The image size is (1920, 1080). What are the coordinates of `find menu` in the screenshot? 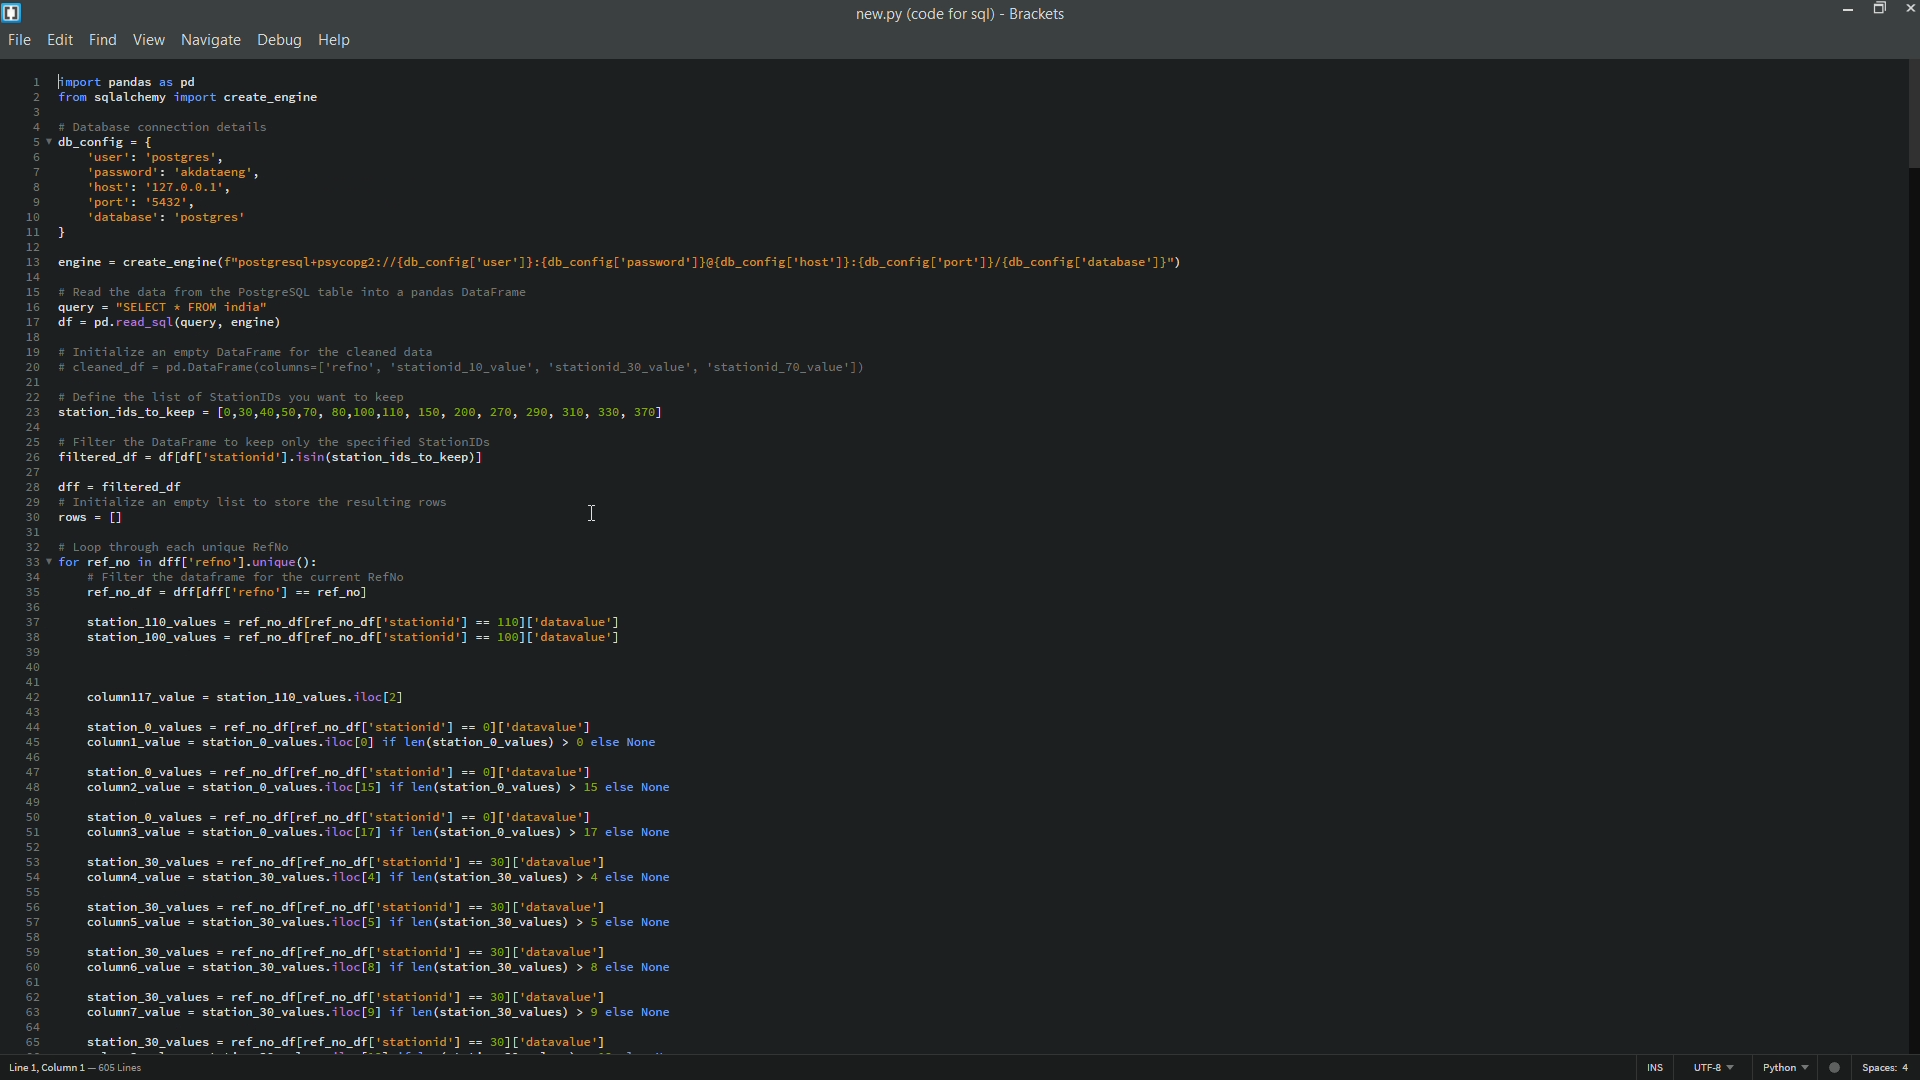 It's located at (99, 40).